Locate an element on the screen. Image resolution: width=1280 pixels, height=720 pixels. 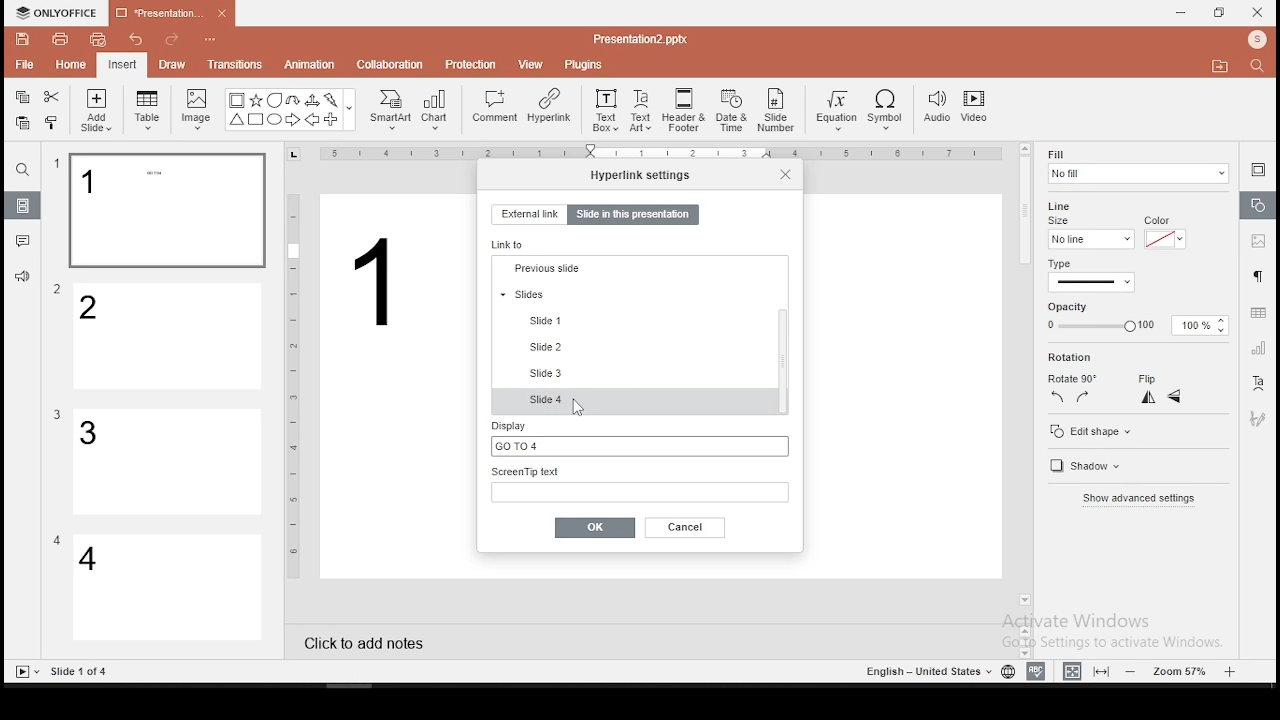
language is located at coordinates (1007, 672).